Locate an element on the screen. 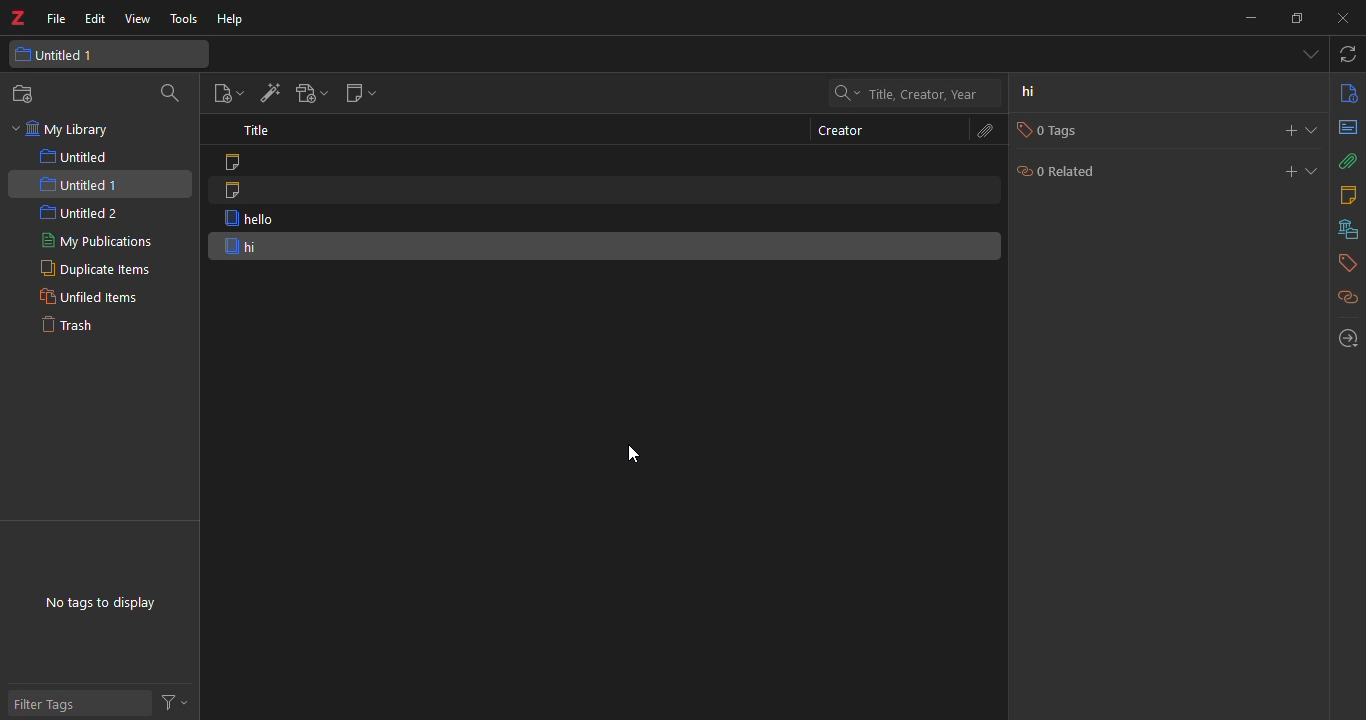 This screenshot has height=720, width=1366. file is located at coordinates (55, 21).